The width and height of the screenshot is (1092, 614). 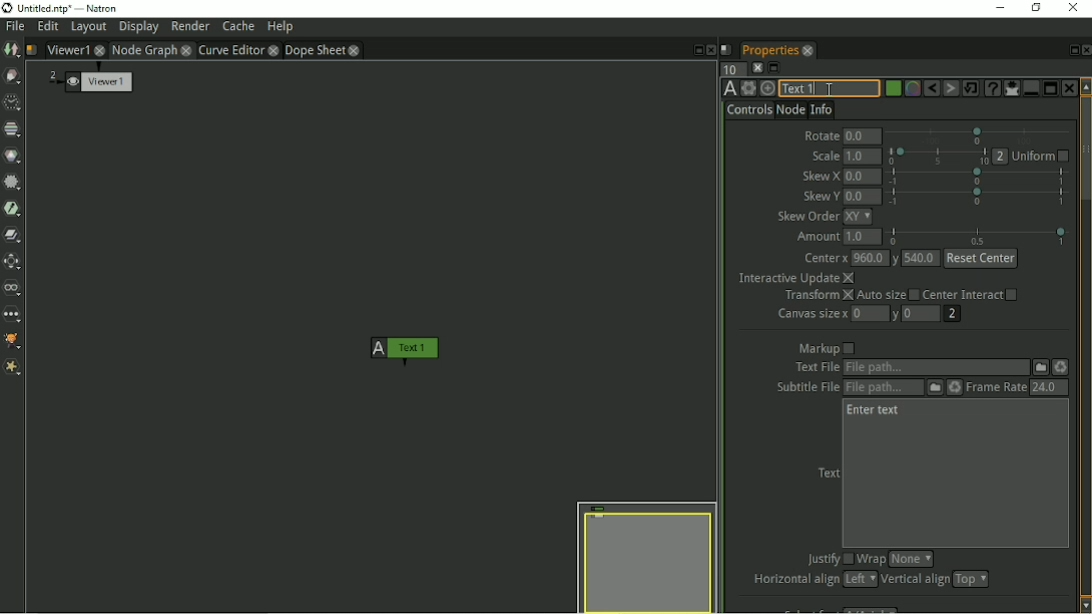 I want to click on 2, so click(x=1001, y=155).